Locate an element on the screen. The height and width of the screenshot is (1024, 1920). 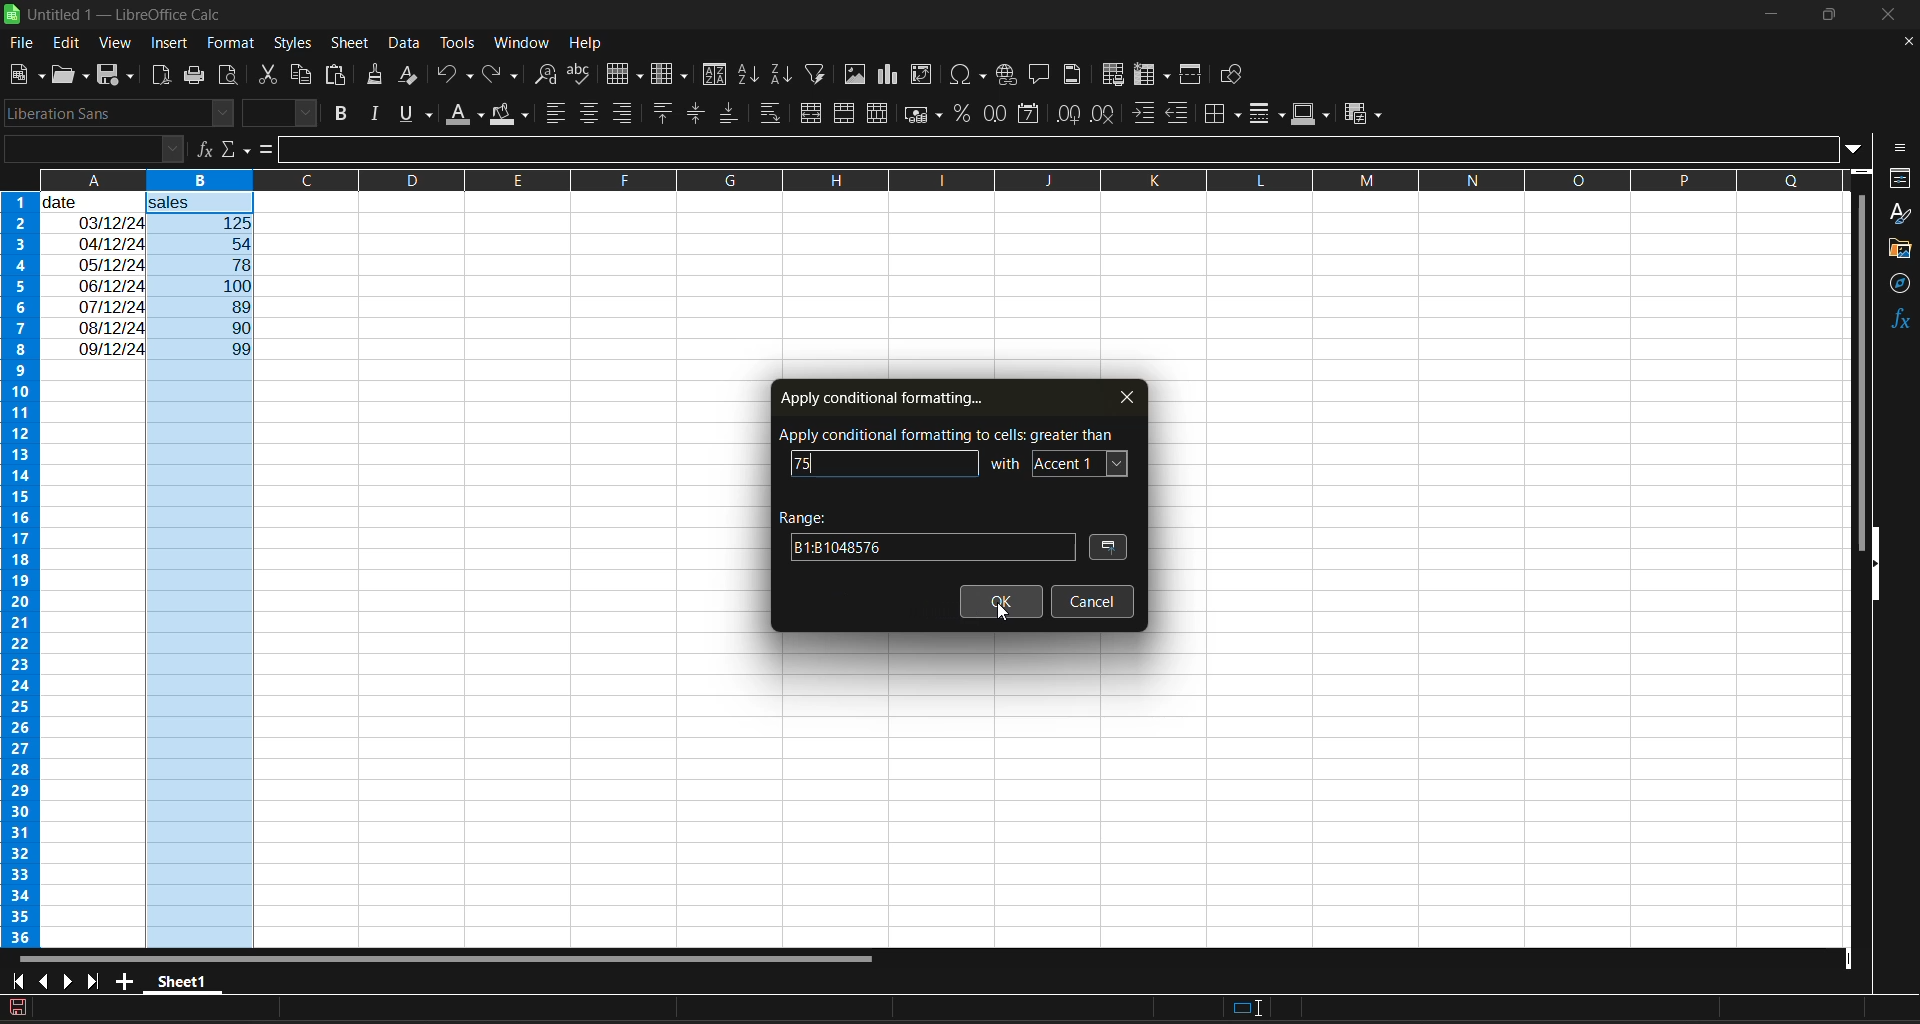
wrap text is located at coordinates (773, 113).